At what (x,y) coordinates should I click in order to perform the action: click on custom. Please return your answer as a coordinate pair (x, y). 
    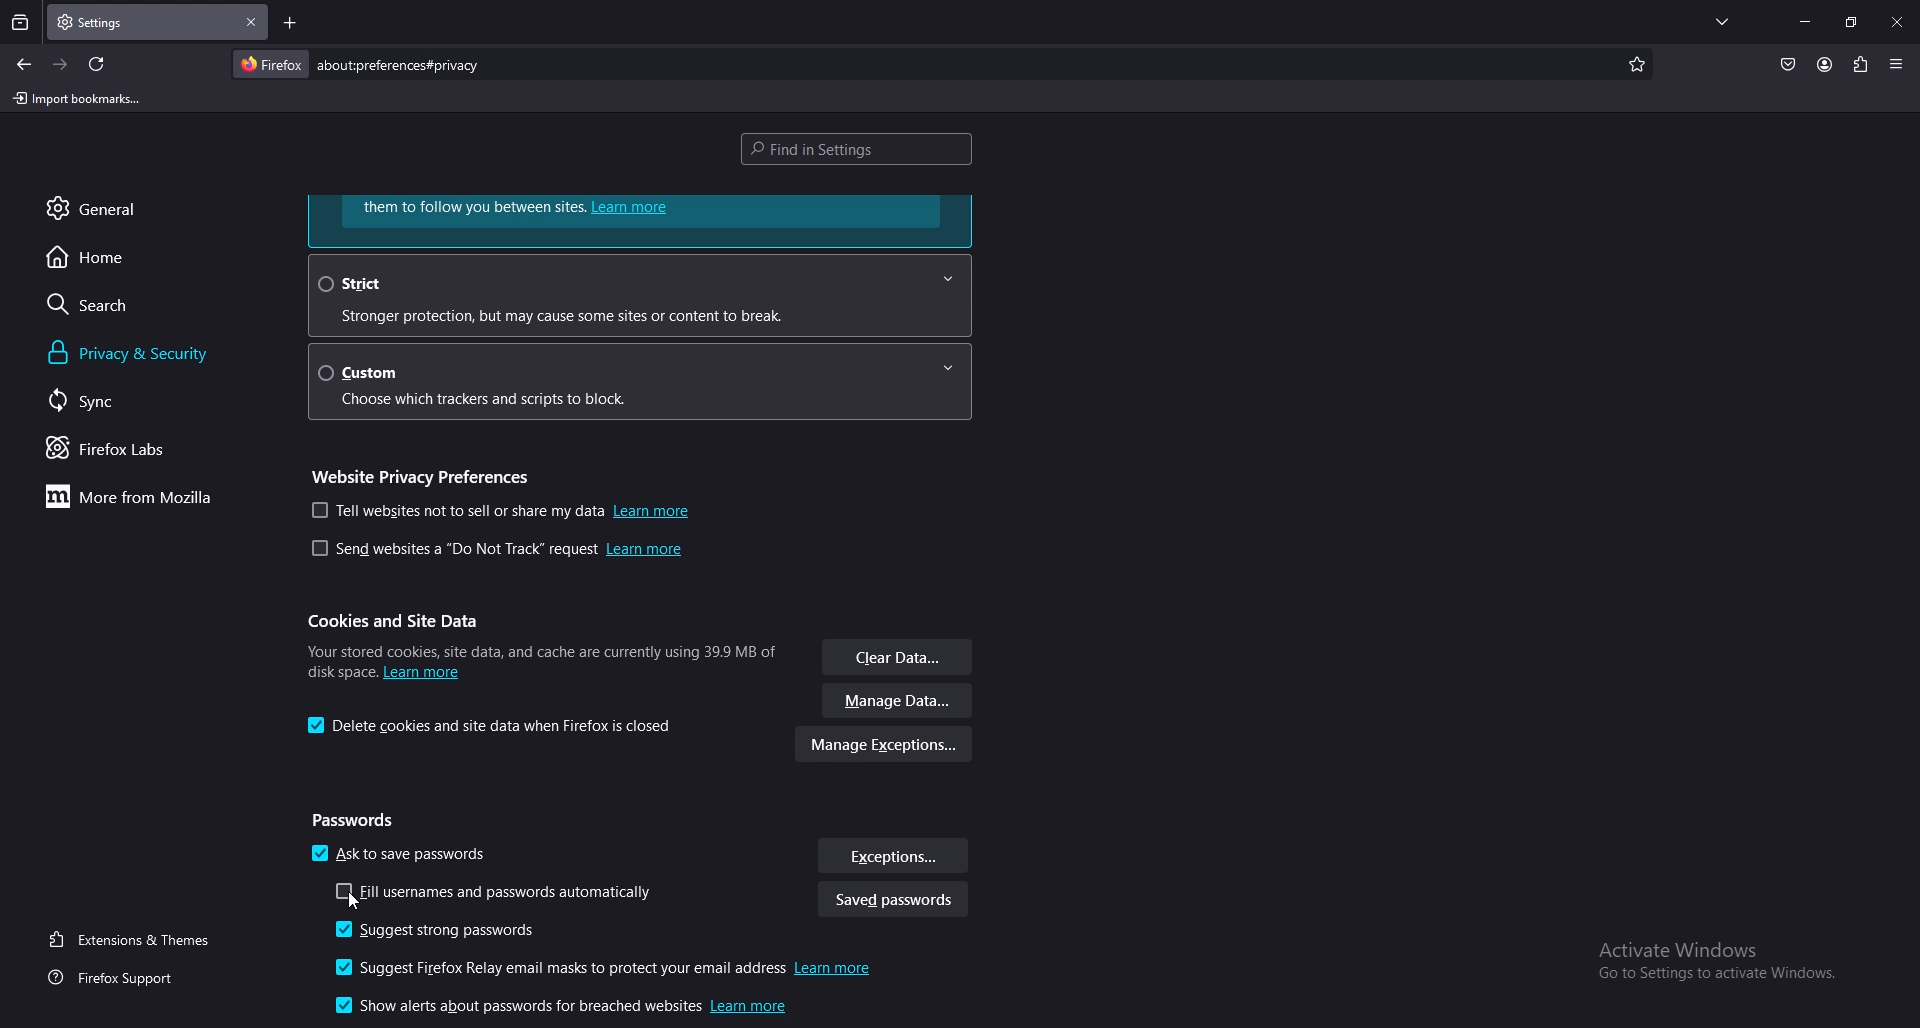
    Looking at the image, I should click on (642, 383).